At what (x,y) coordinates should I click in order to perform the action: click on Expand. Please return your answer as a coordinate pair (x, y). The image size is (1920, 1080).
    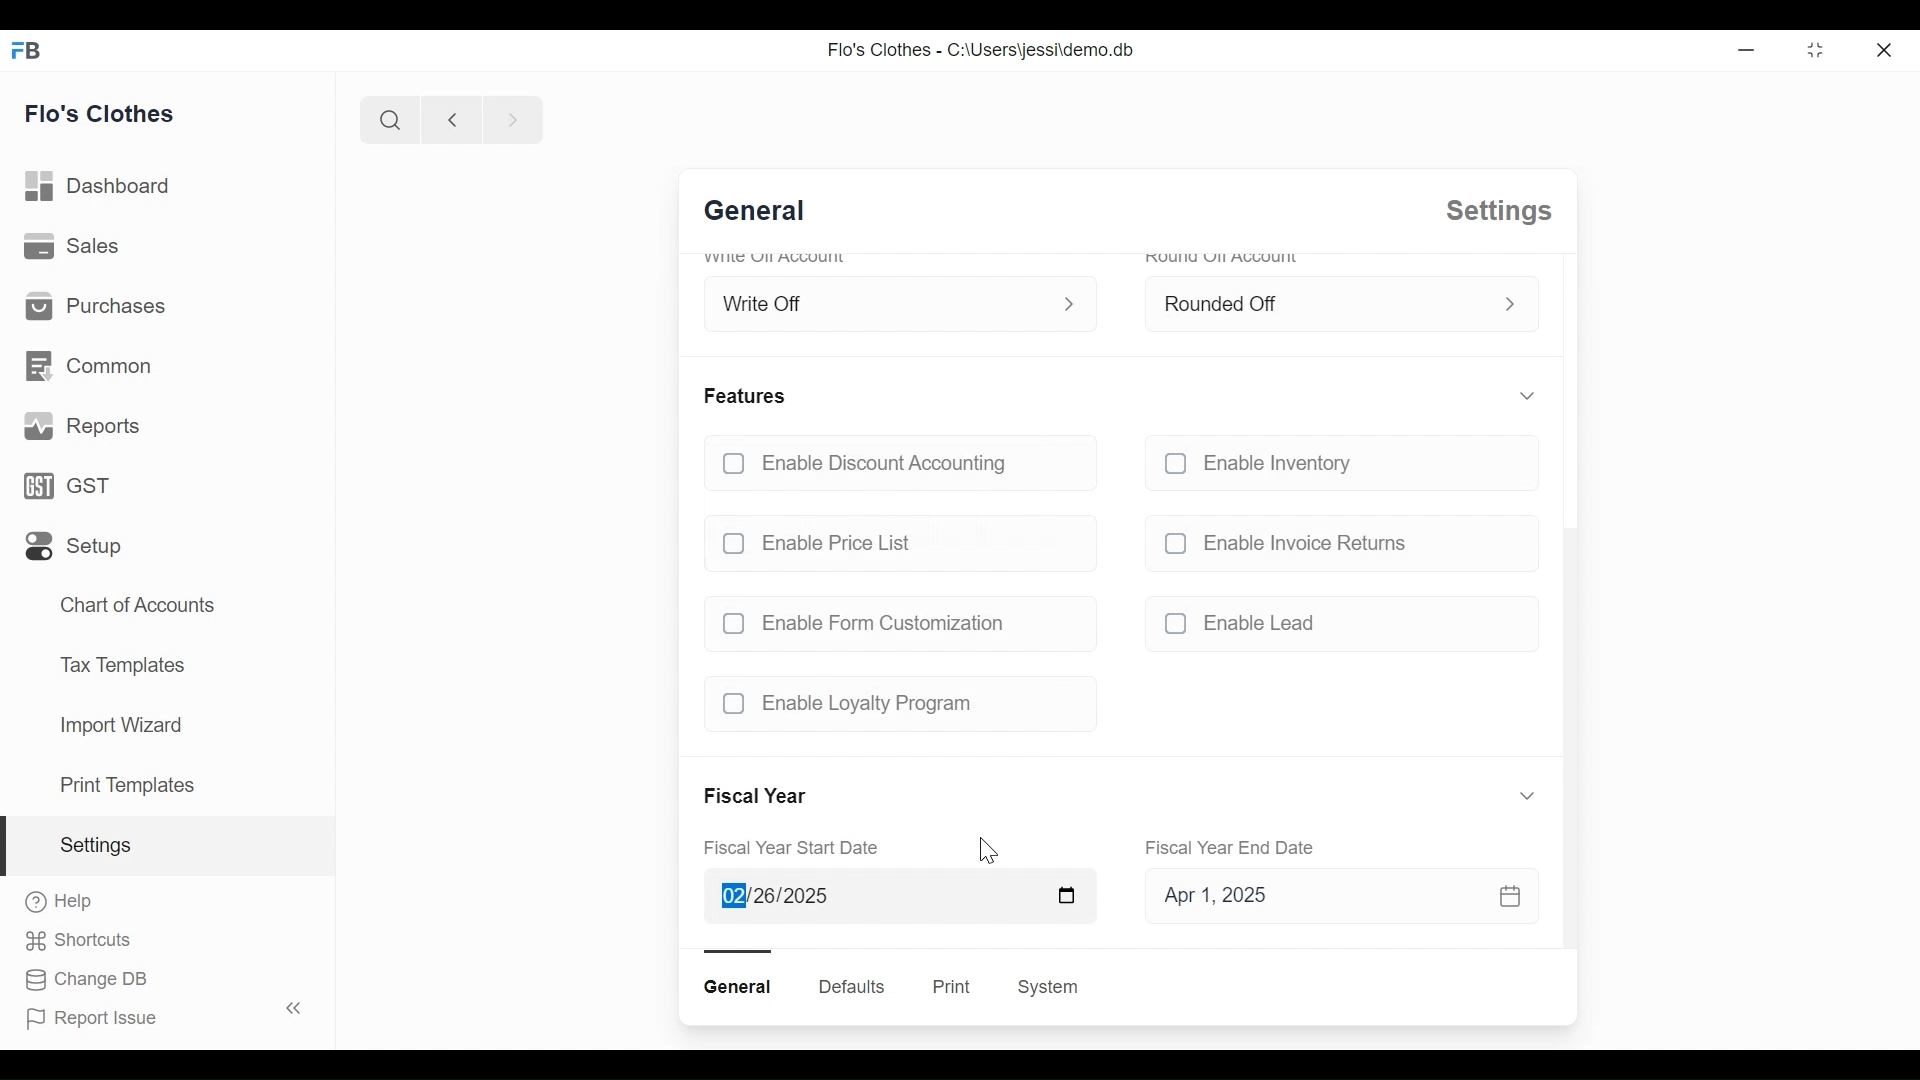
    Looking at the image, I should click on (1510, 305).